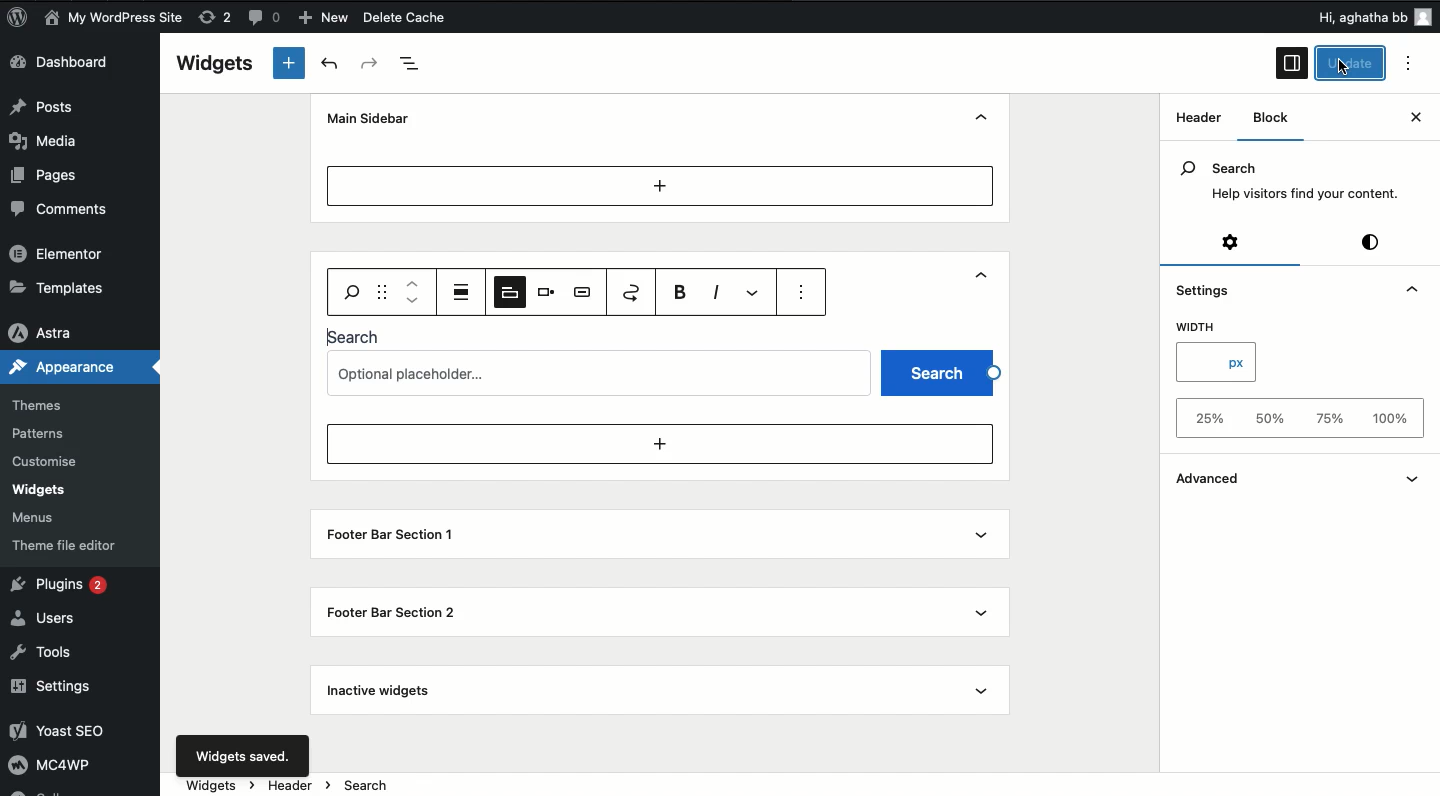 The image size is (1440, 796). Describe the element at coordinates (62, 686) in the screenshot. I see `Settings` at that location.